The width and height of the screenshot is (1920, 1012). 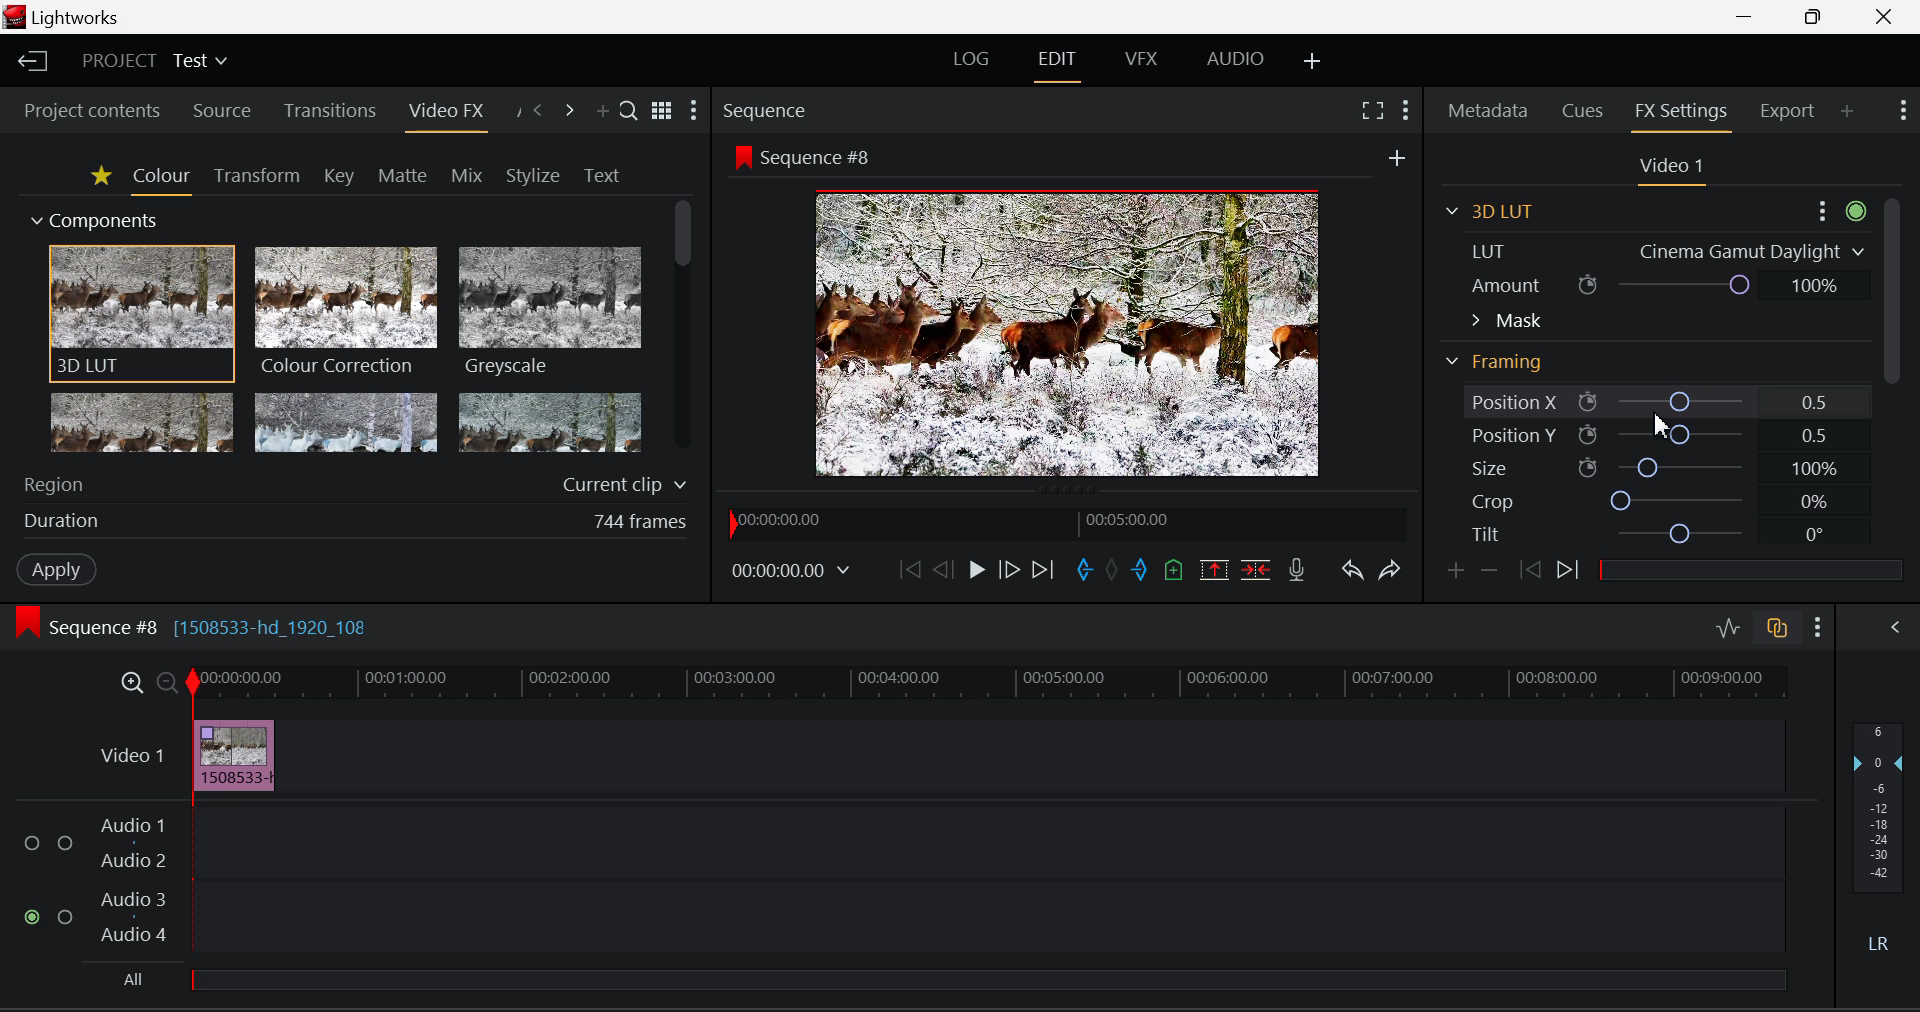 What do you see at coordinates (1654, 437) in the screenshot?
I see `Position Y` at bounding box center [1654, 437].